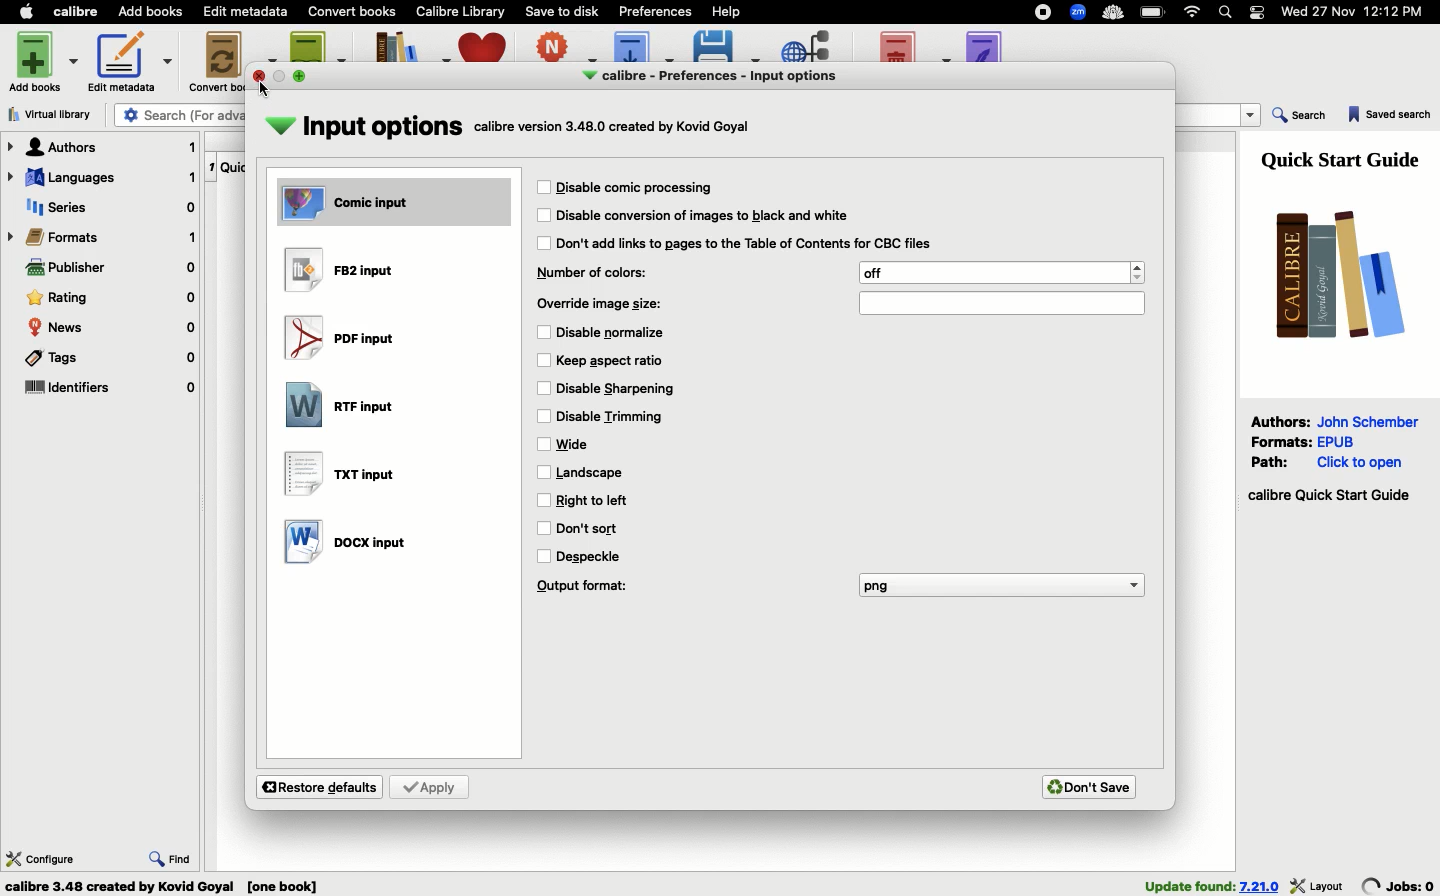  I want to click on Right to left, so click(602, 500).